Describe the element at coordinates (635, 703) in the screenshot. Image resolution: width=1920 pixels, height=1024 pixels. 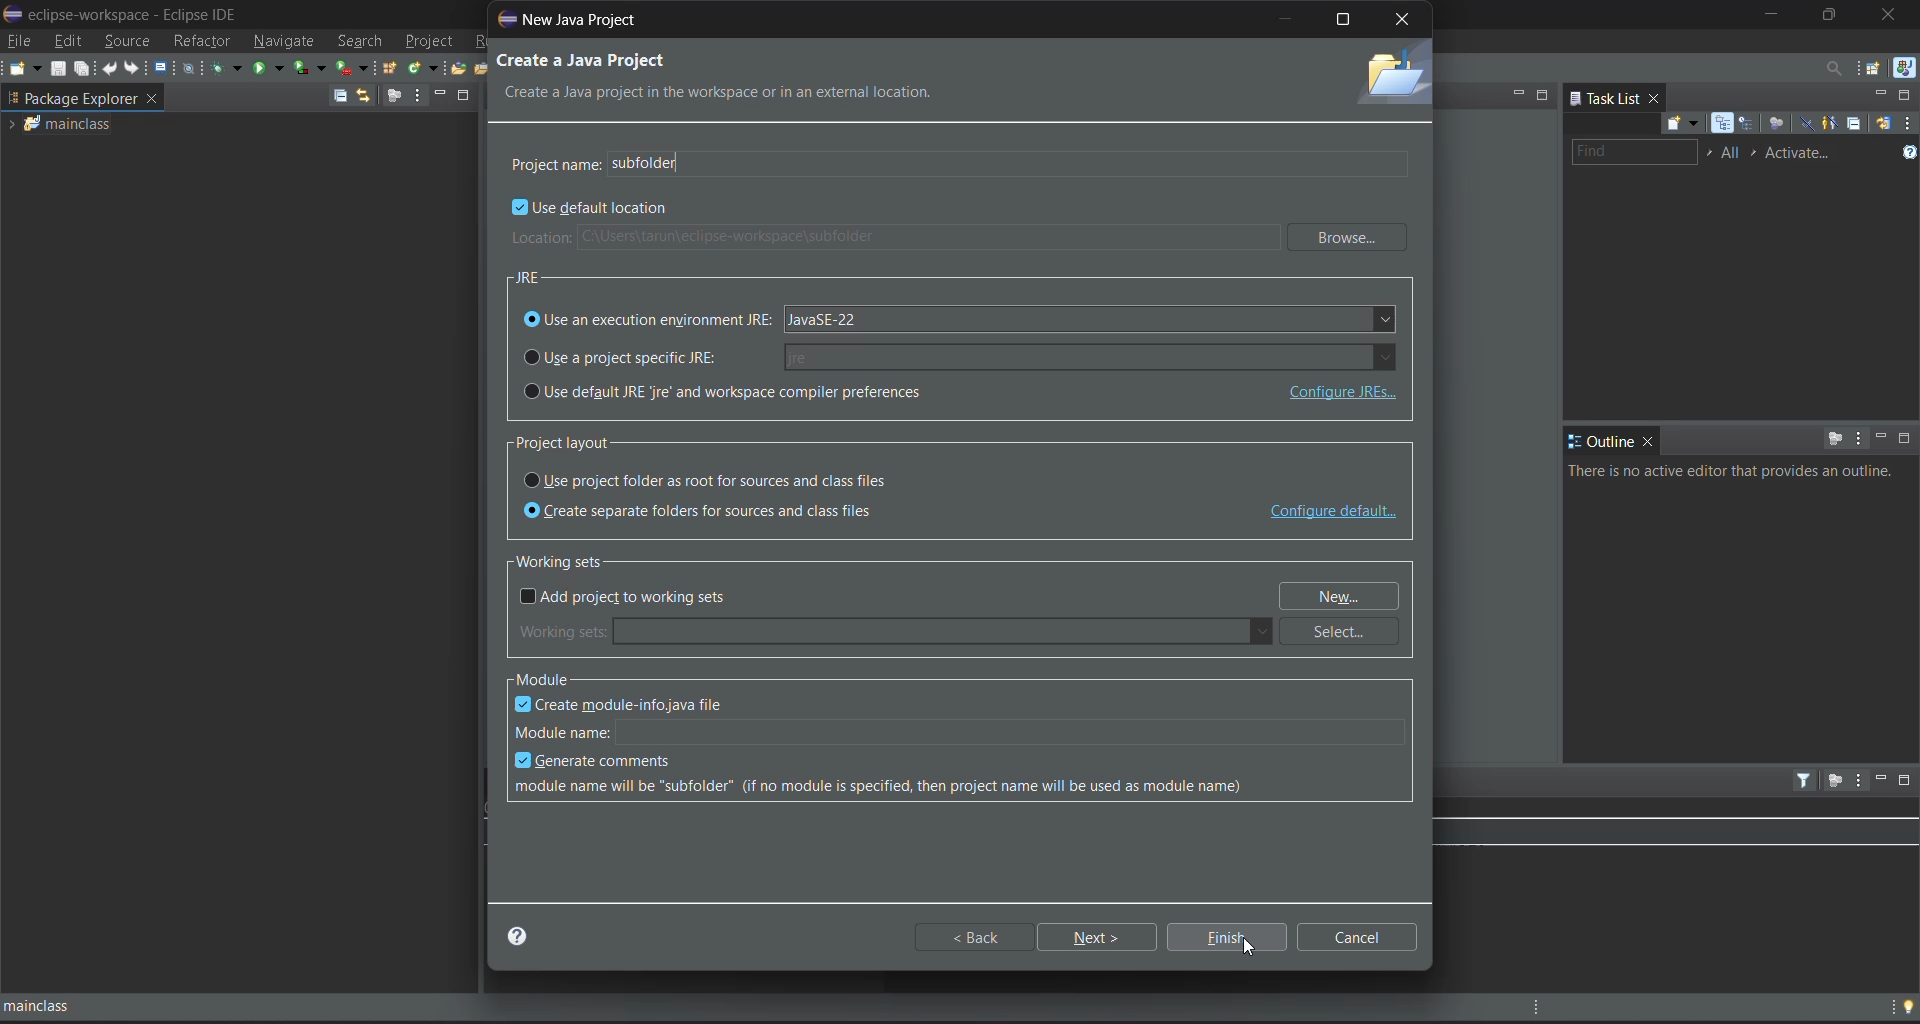
I see `create module info` at that location.